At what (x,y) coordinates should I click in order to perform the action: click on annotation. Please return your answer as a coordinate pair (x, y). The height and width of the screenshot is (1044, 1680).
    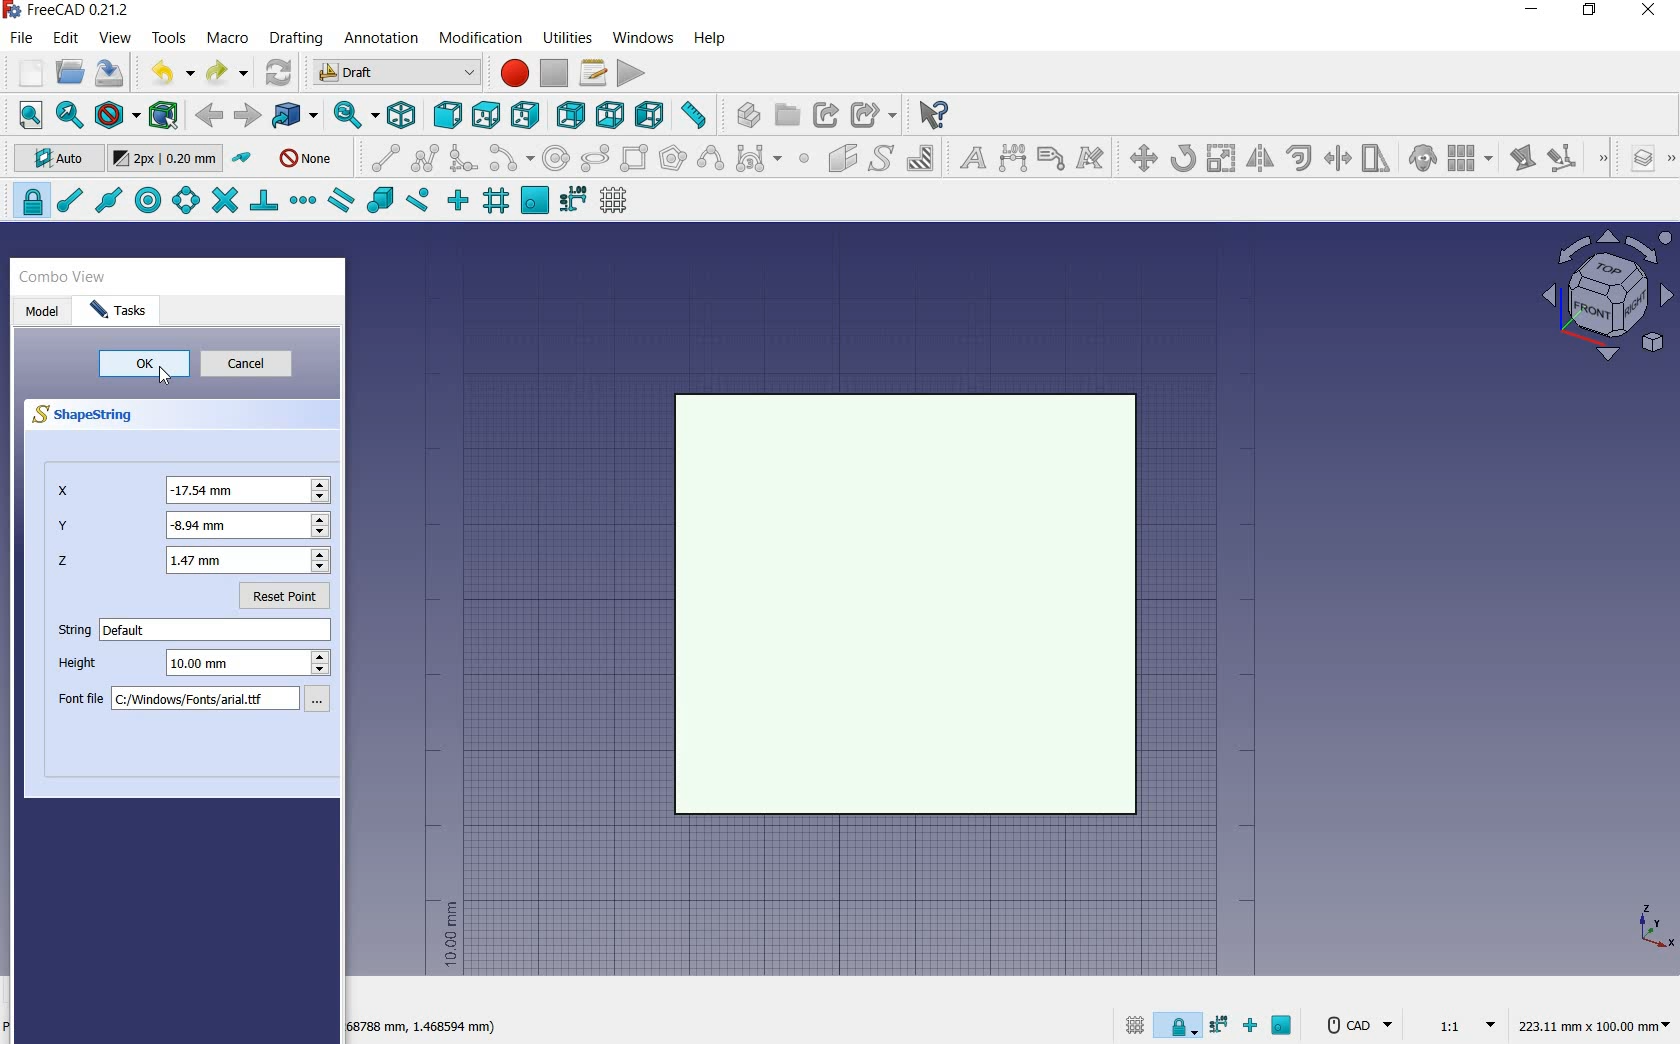
    Looking at the image, I should click on (383, 40).